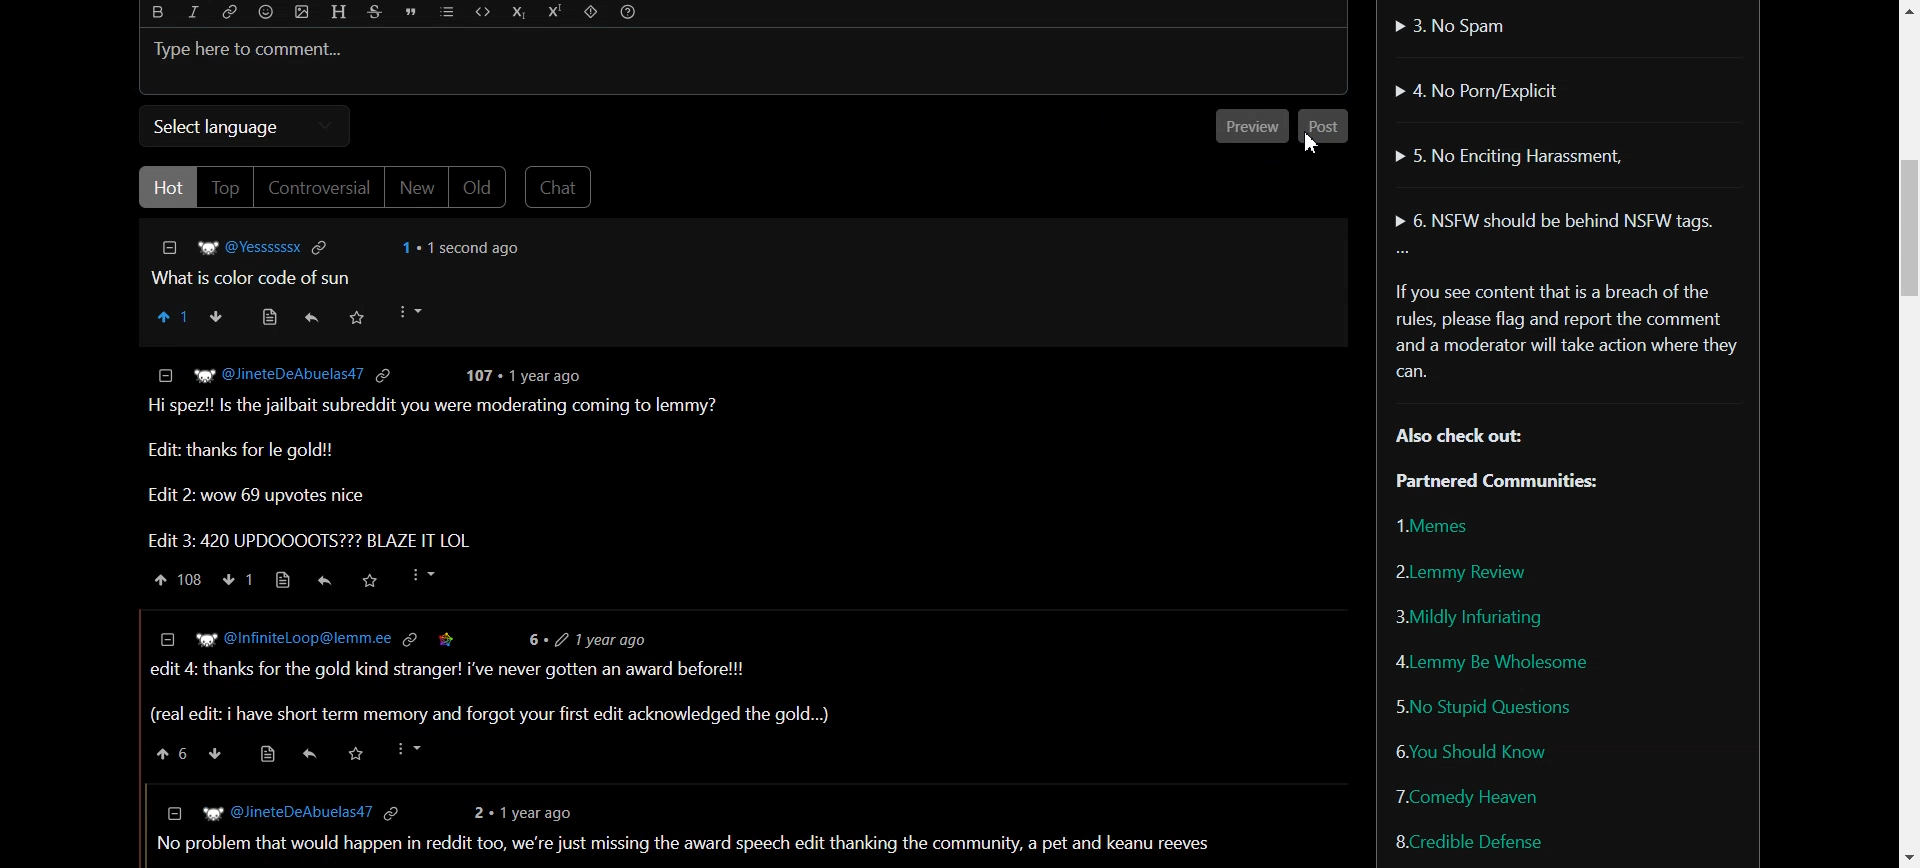 This screenshot has width=1920, height=868. Describe the element at coordinates (254, 452) in the screenshot. I see `Edit: thanks for le gold!!` at that location.